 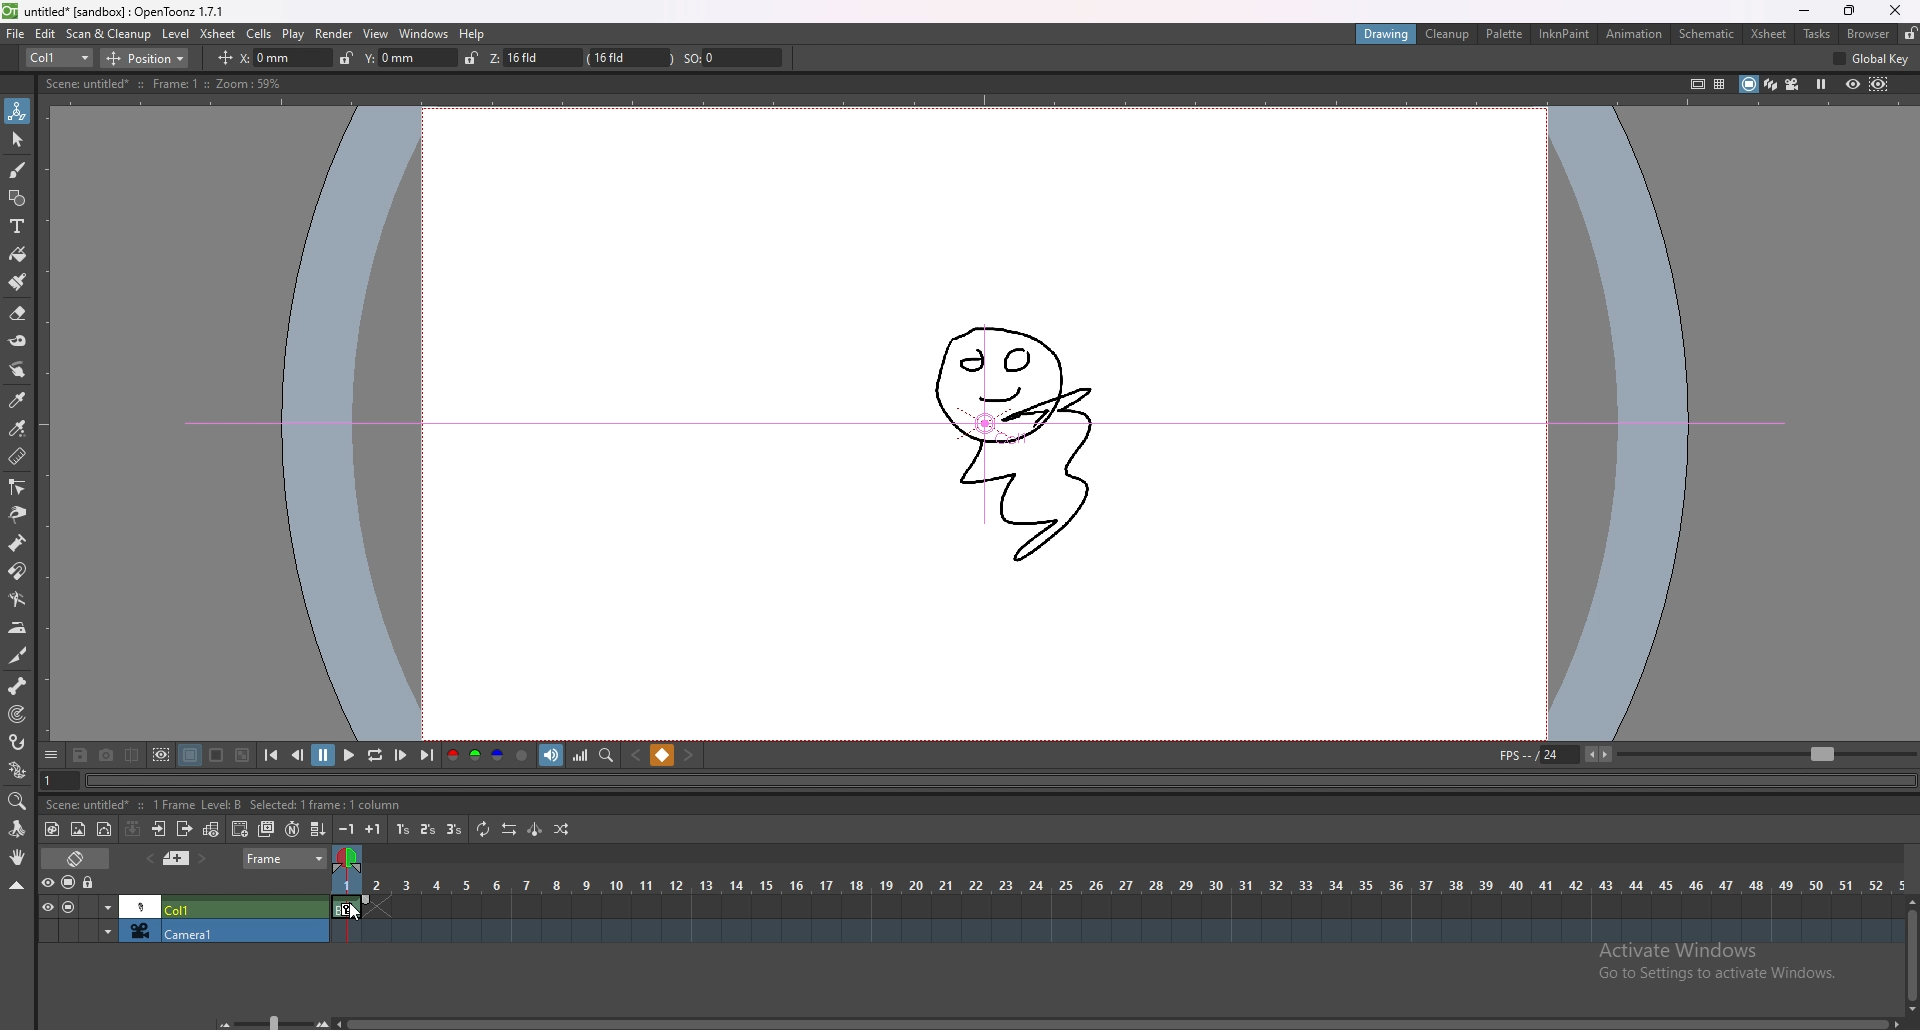 I want to click on zoom, so click(x=18, y=801).